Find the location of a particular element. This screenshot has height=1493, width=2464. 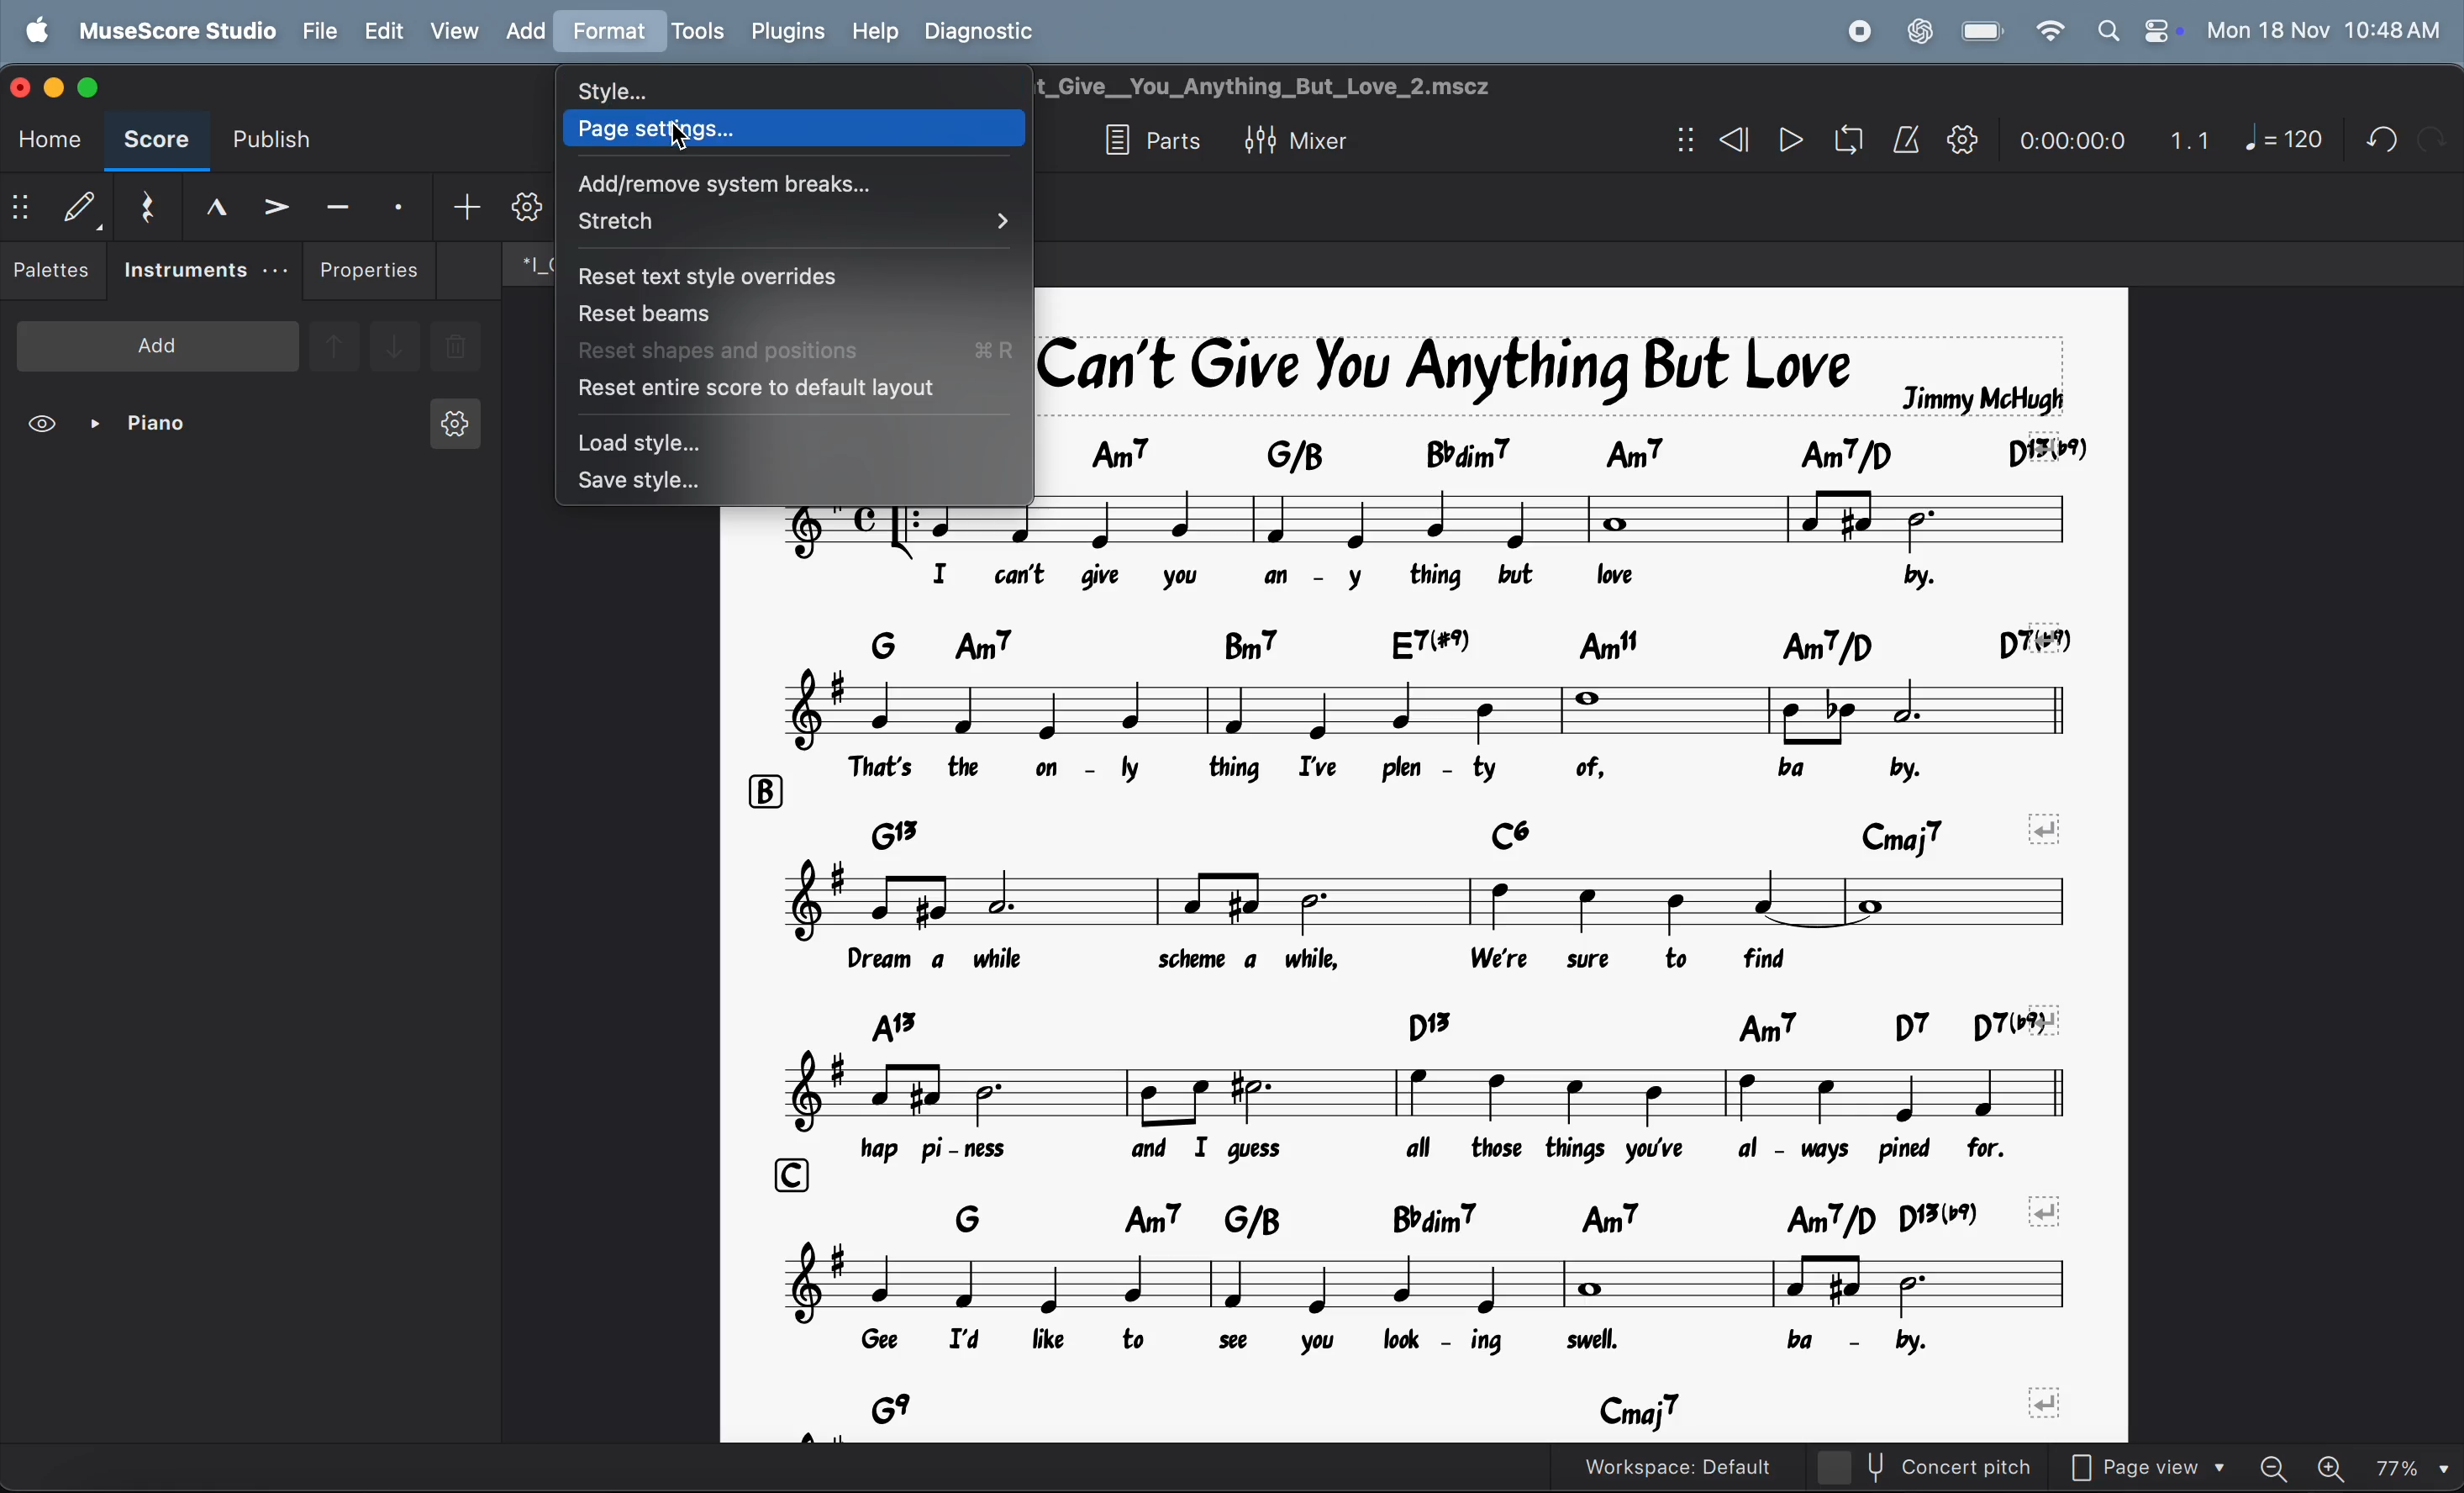

chord symbols is located at coordinates (1579, 451).